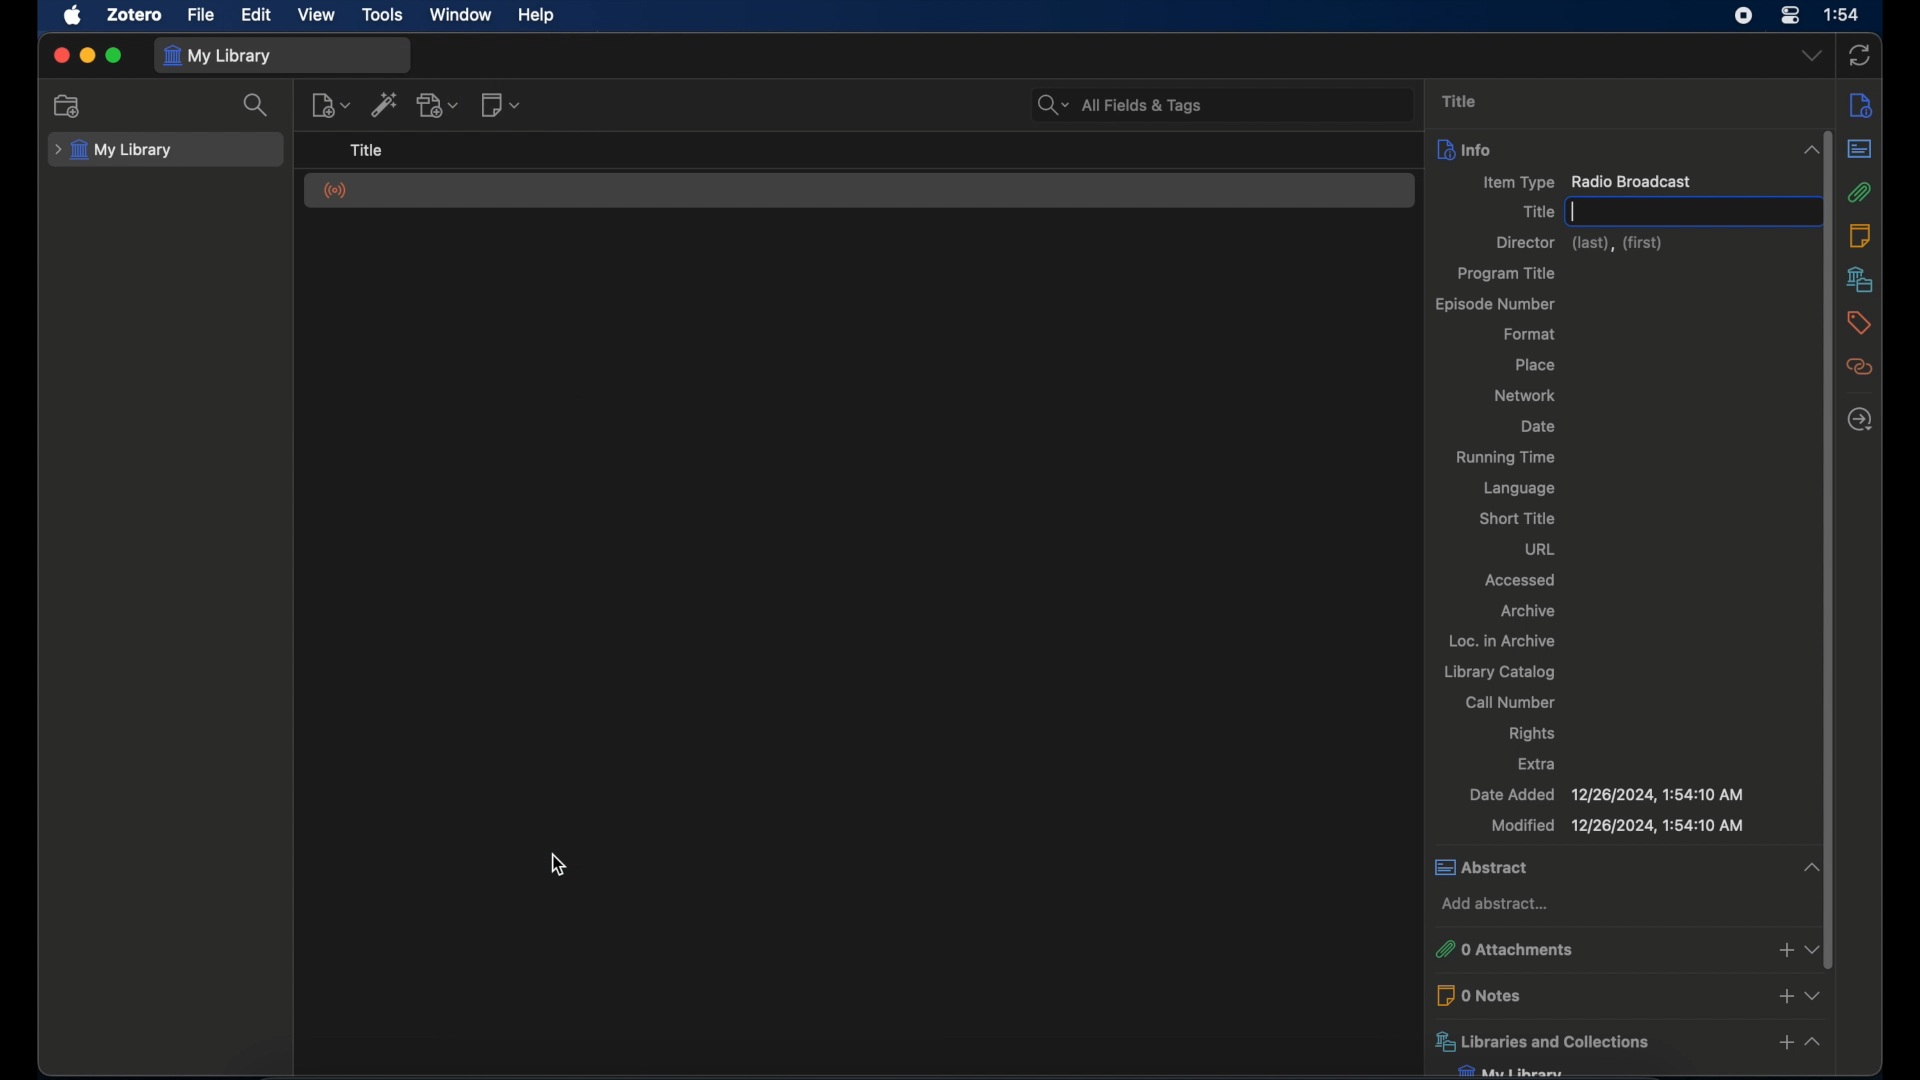  Describe the element at coordinates (1626, 149) in the screenshot. I see `info` at that location.